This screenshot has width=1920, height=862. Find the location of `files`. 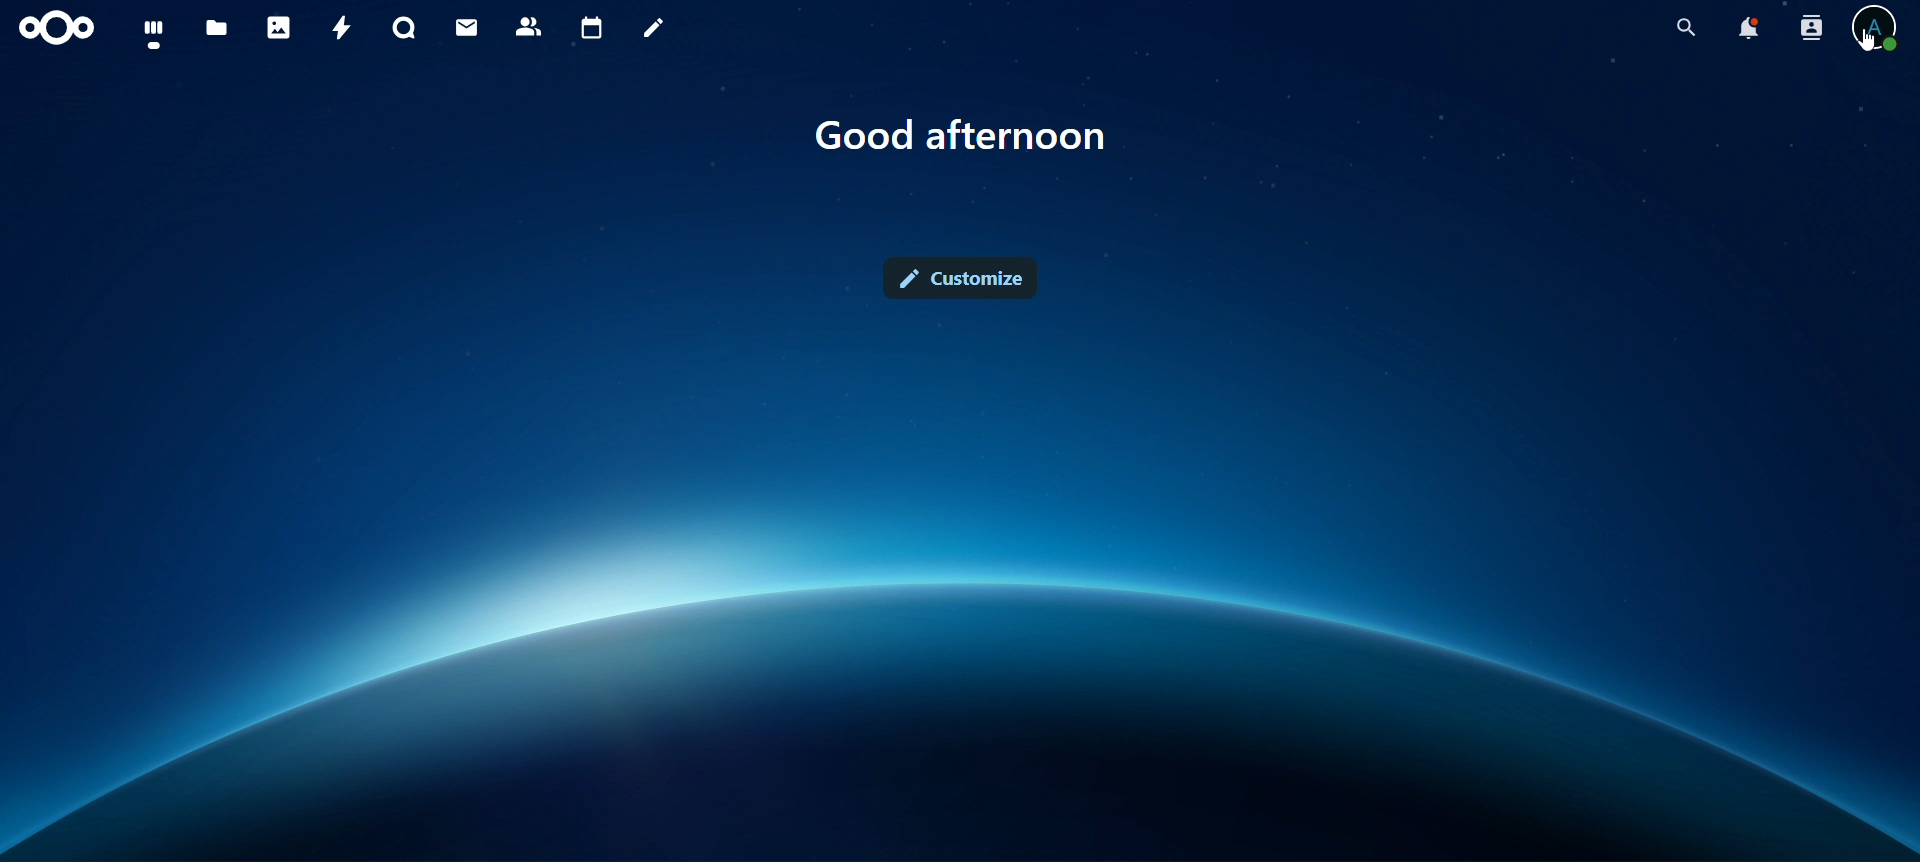

files is located at coordinates (216, 29).